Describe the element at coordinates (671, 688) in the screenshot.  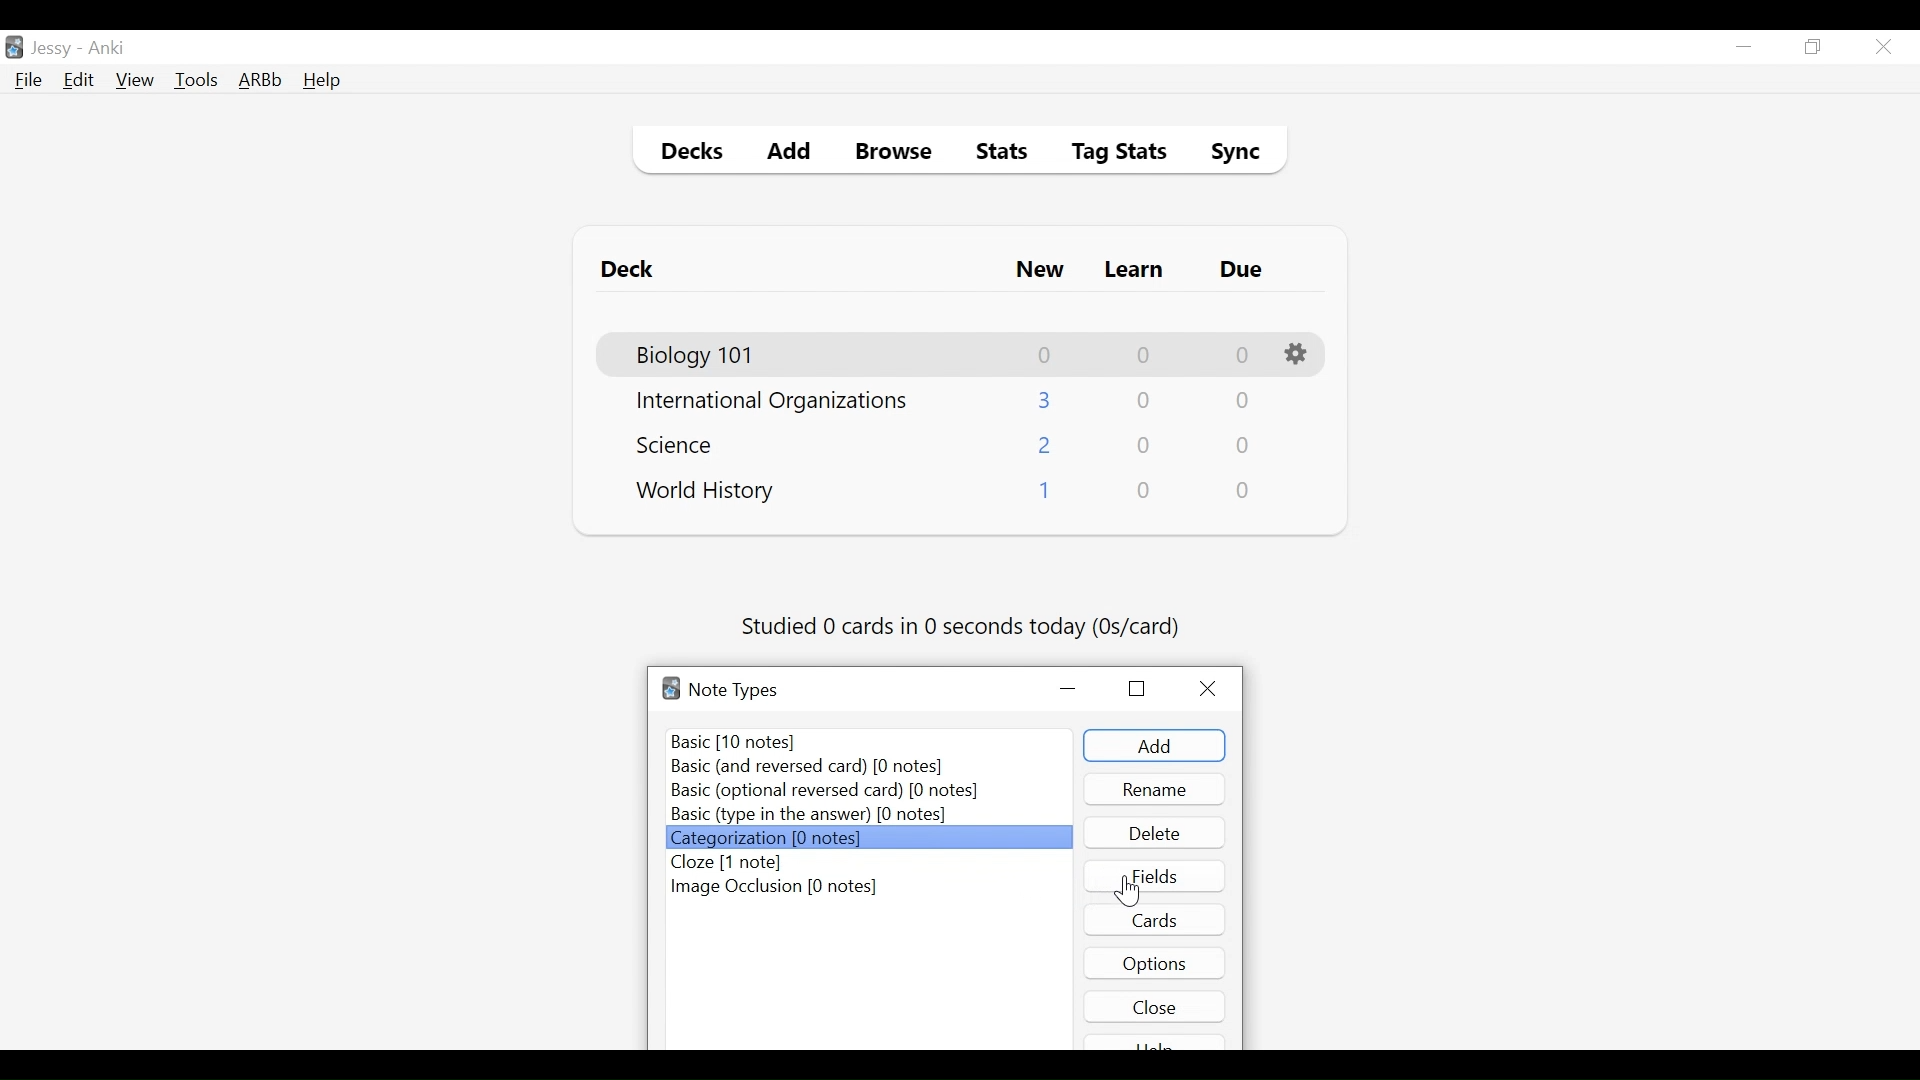
I see `Software logo` at that location.